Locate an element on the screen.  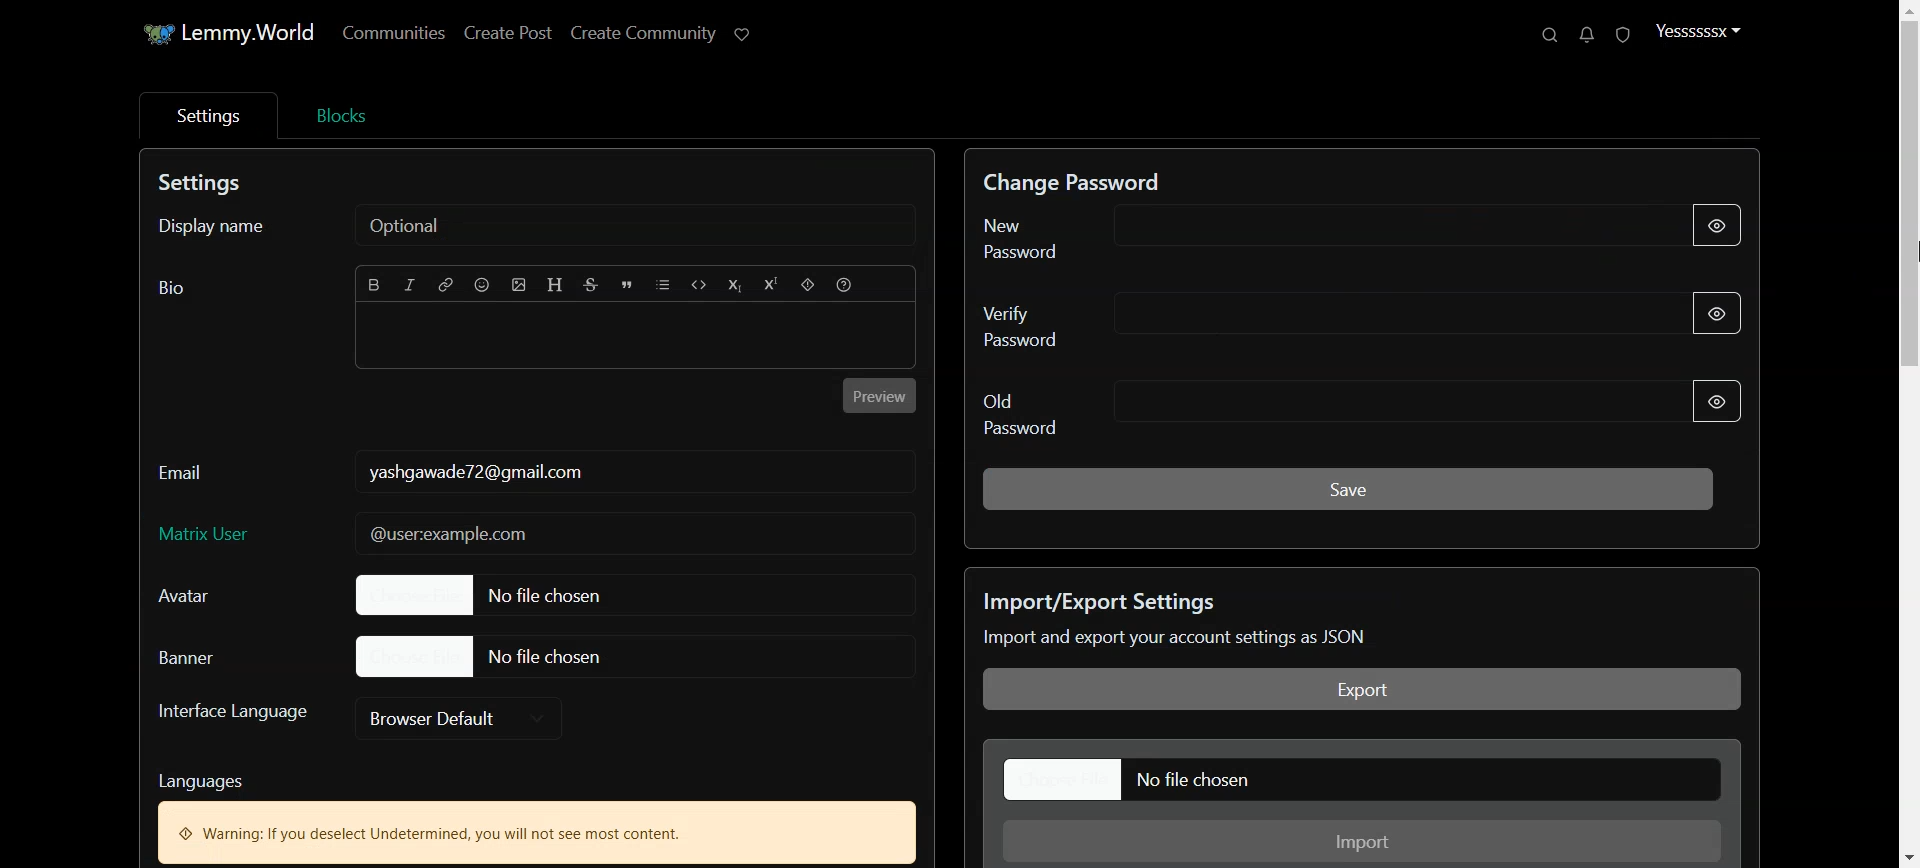
Strikethrough is located at coordinates (591, 285).